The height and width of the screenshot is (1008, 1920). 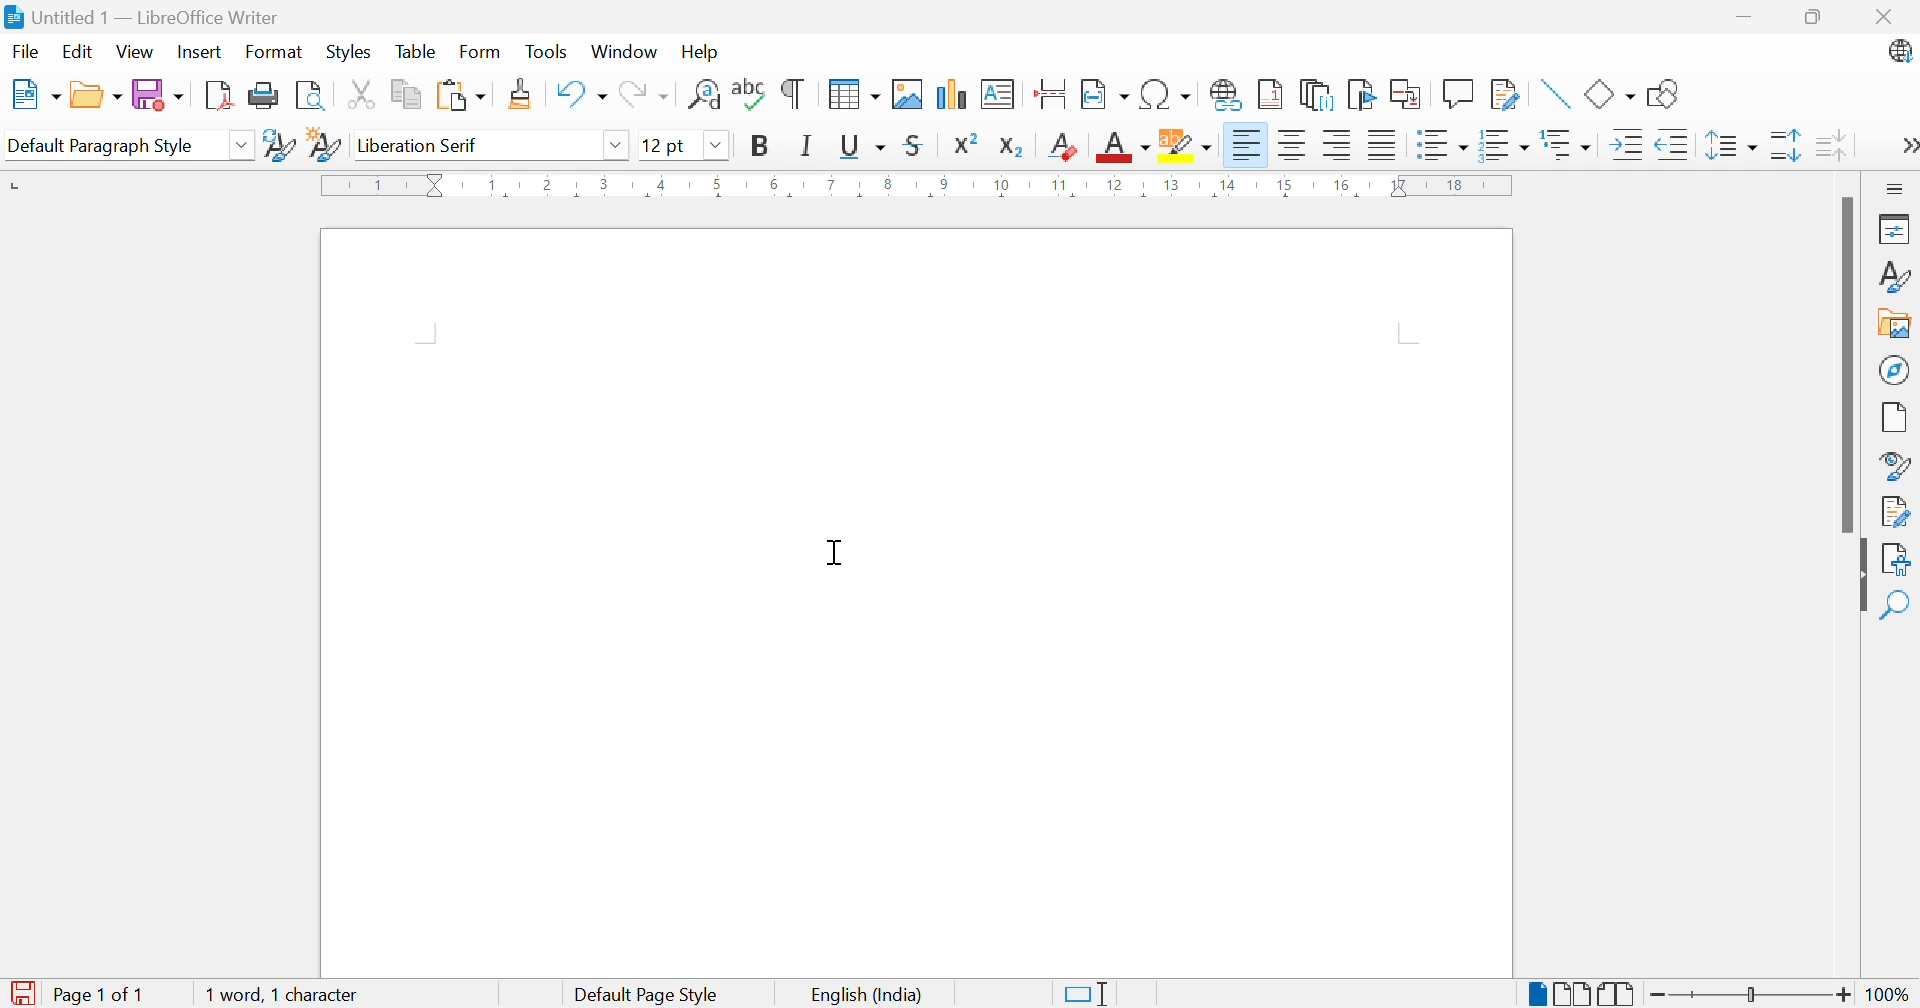 What do you see at coordinates (1895, 420) in the screenshot?
I see `Page` at bounding box center [1895, 420].